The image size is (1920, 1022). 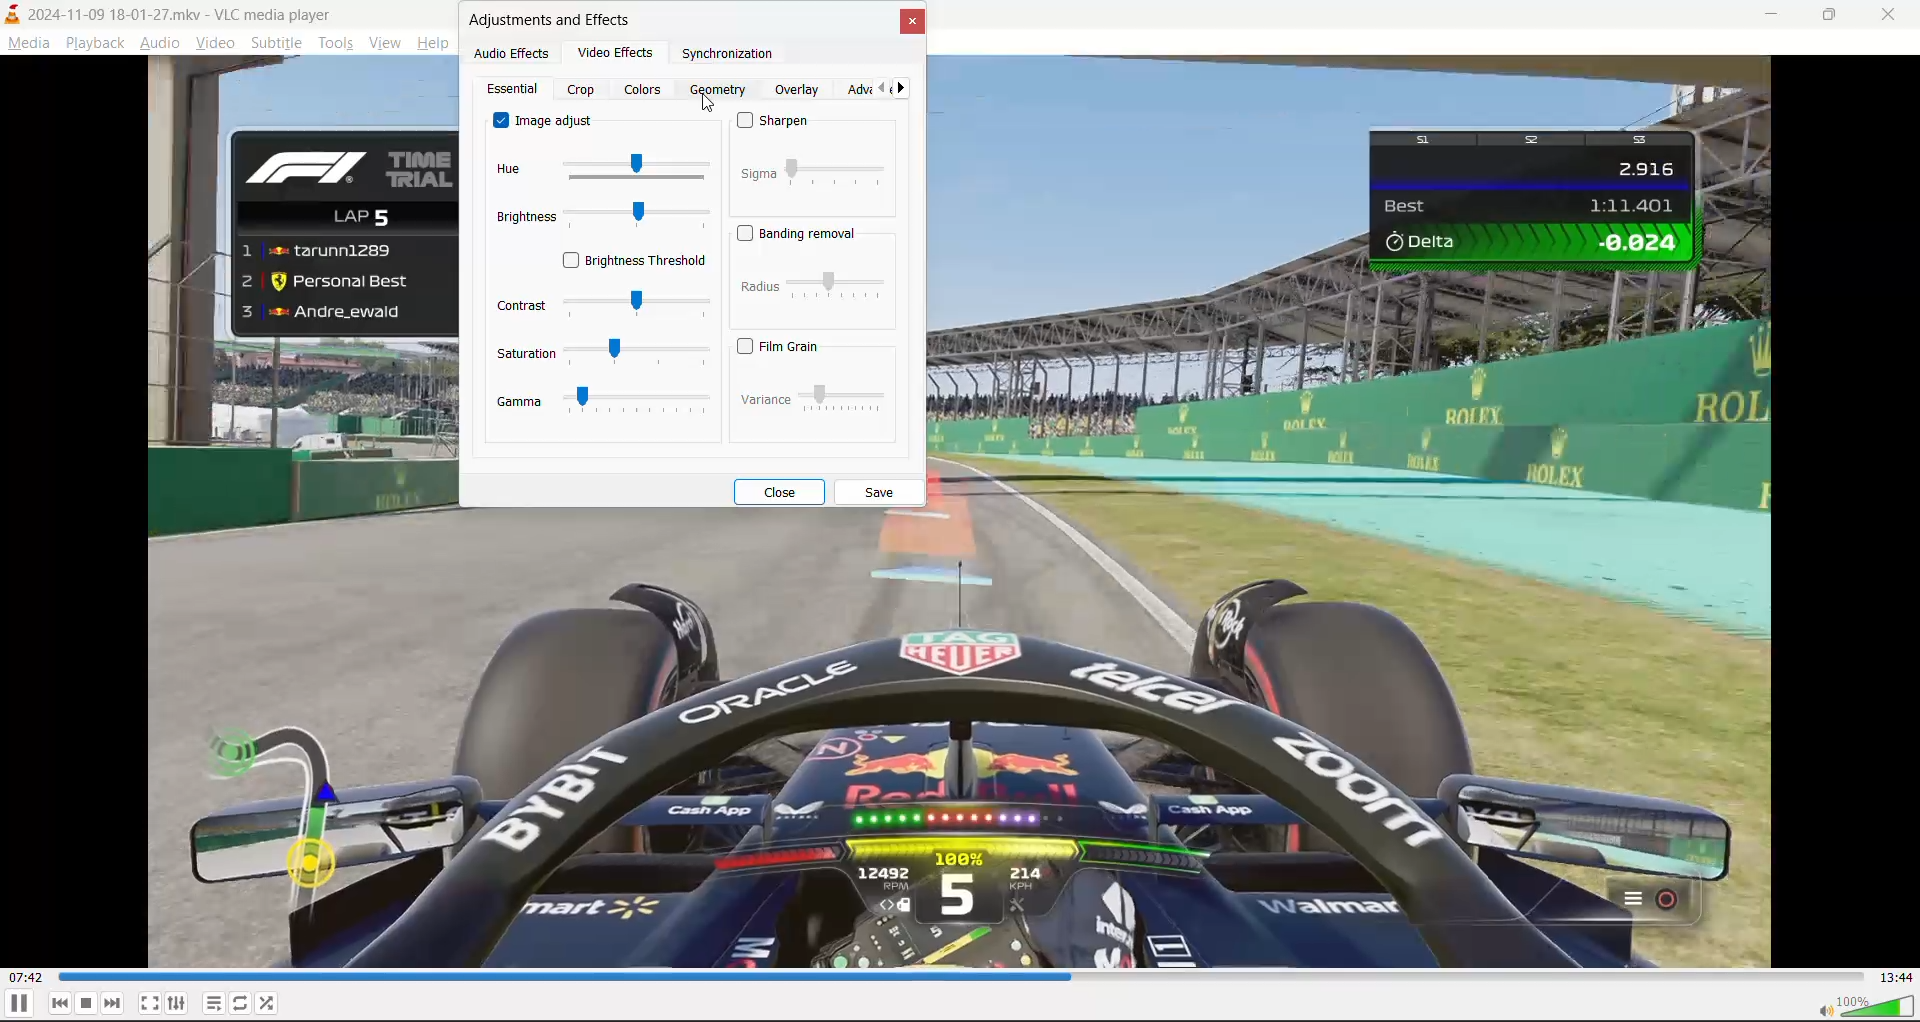 What do you see at coordinates (637, 261) in the screenshot?
I see `brightness threshold` at bounding box center [637, 261].